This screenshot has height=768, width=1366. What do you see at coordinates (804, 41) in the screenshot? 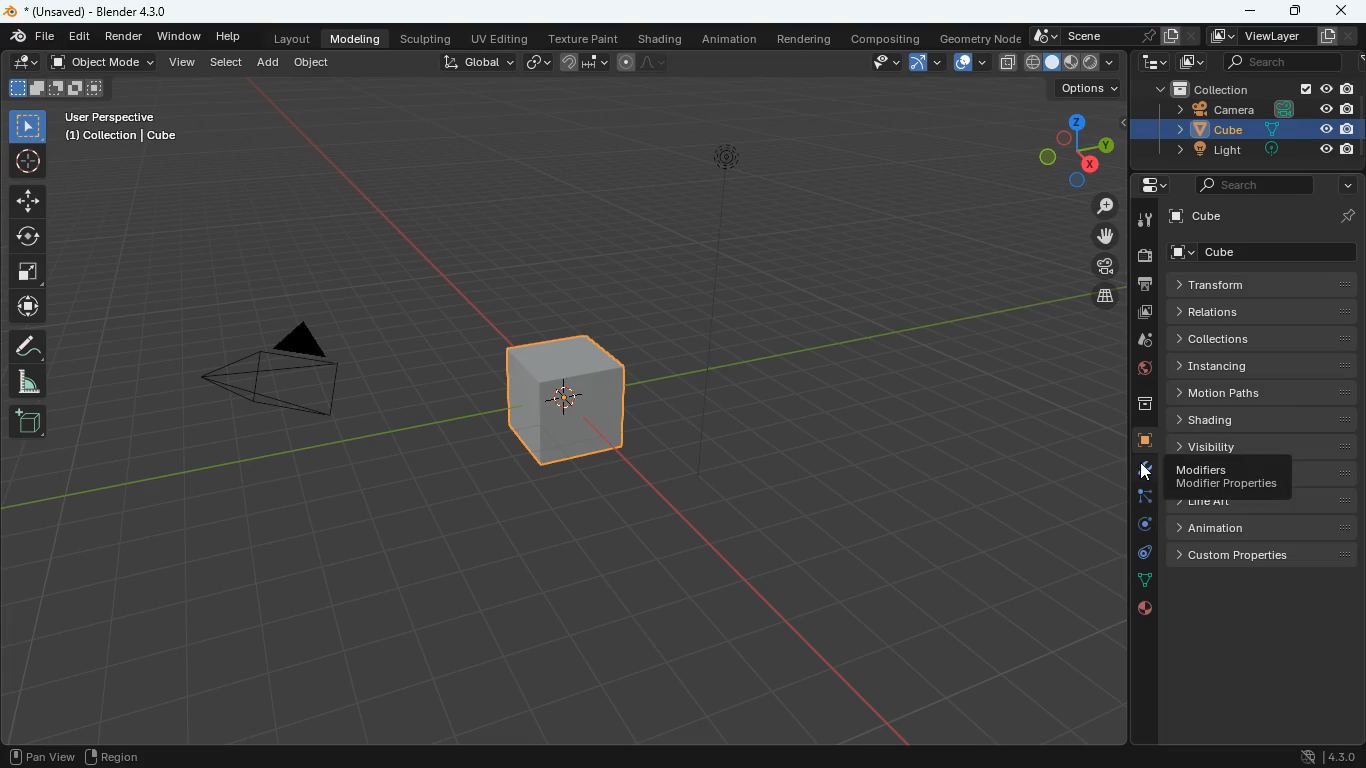
I see `rendering` at bounding box center [804, 41].